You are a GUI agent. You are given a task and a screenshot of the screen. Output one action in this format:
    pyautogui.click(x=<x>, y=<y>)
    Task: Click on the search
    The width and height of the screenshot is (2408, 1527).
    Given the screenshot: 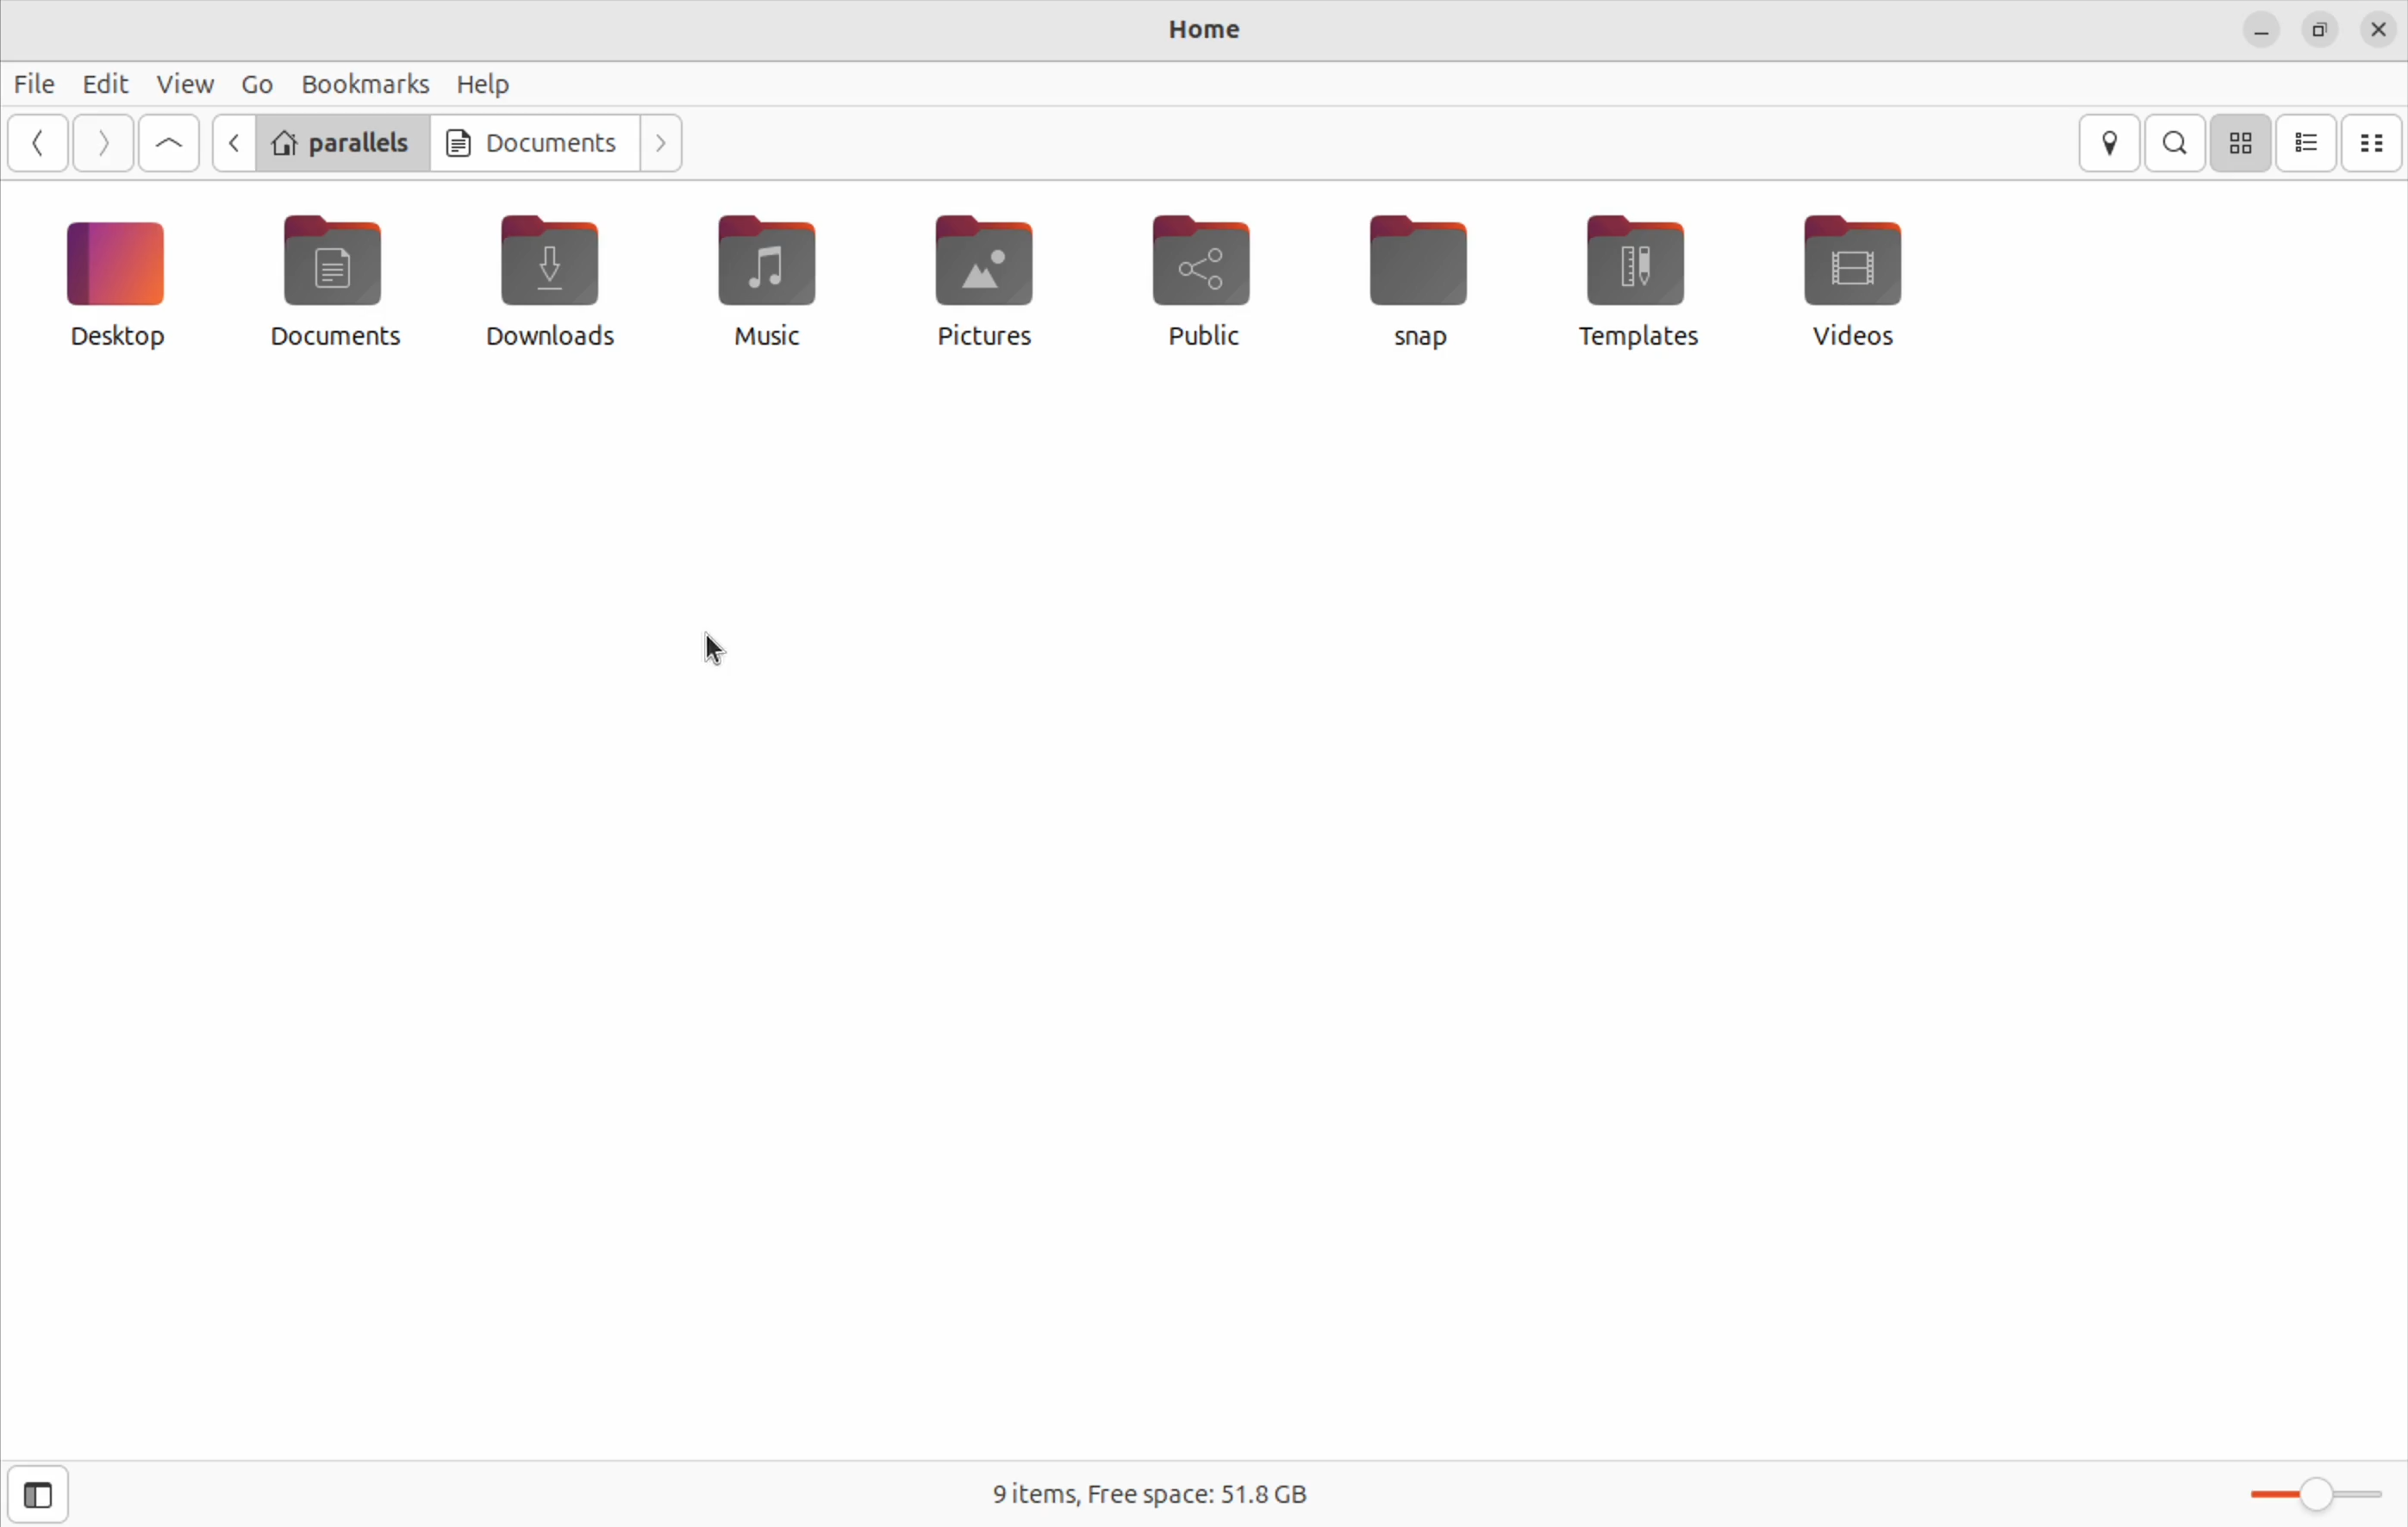 What is the action you would take?
    pyautogui.click(x=2180, y=142)
    